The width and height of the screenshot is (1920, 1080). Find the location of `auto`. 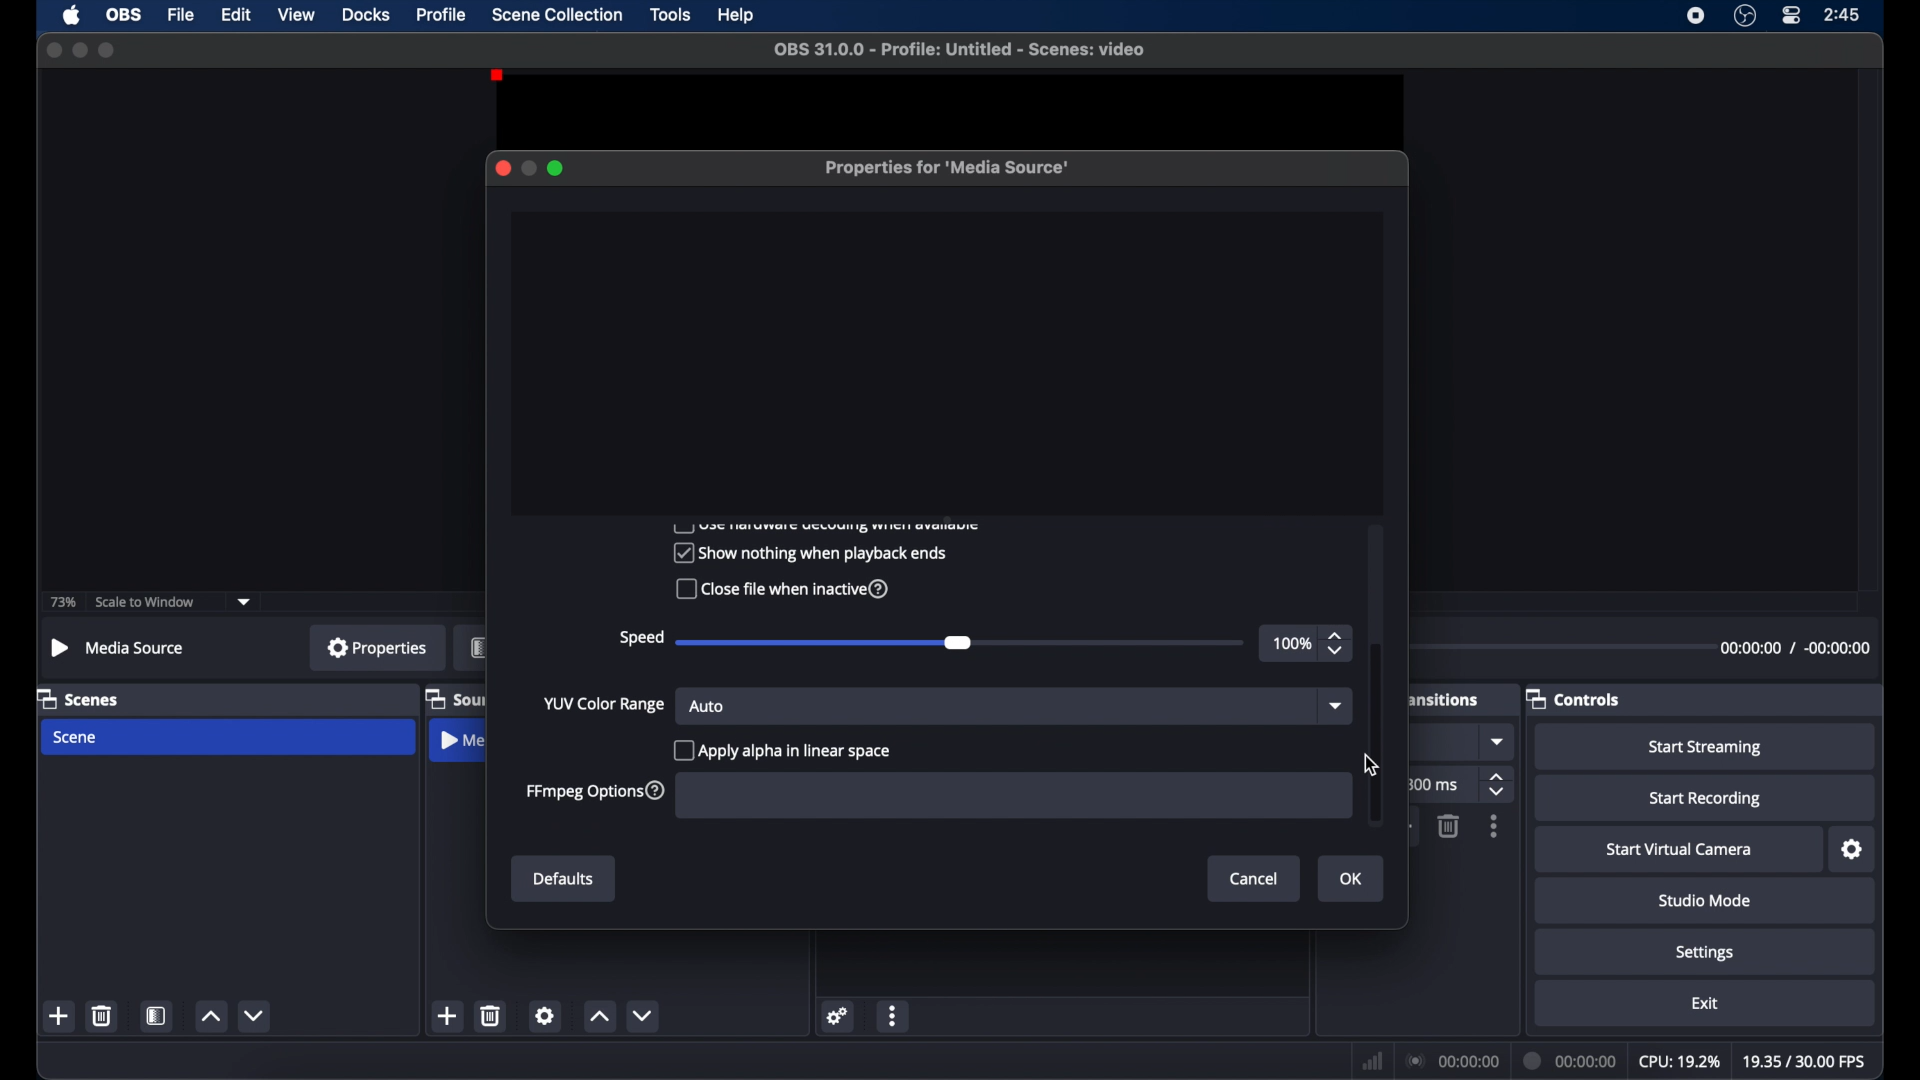

auto is located at coordinates (708, 706).